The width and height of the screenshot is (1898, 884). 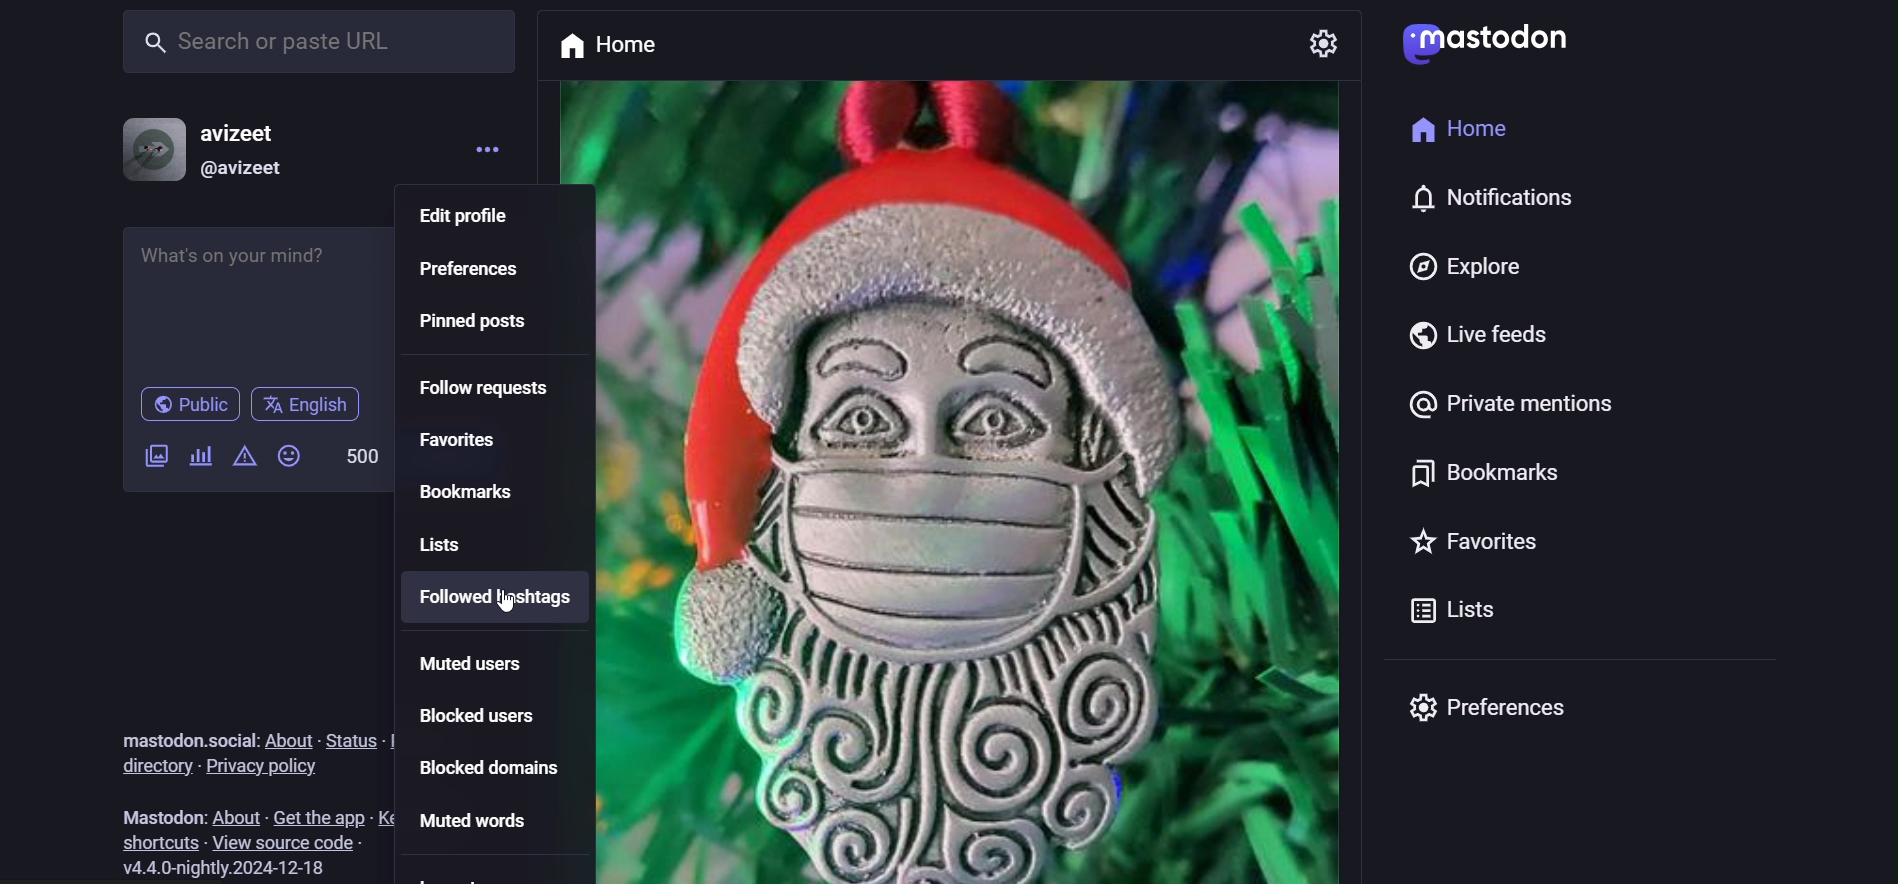 I want to click on public, so click(x=184, y=405).